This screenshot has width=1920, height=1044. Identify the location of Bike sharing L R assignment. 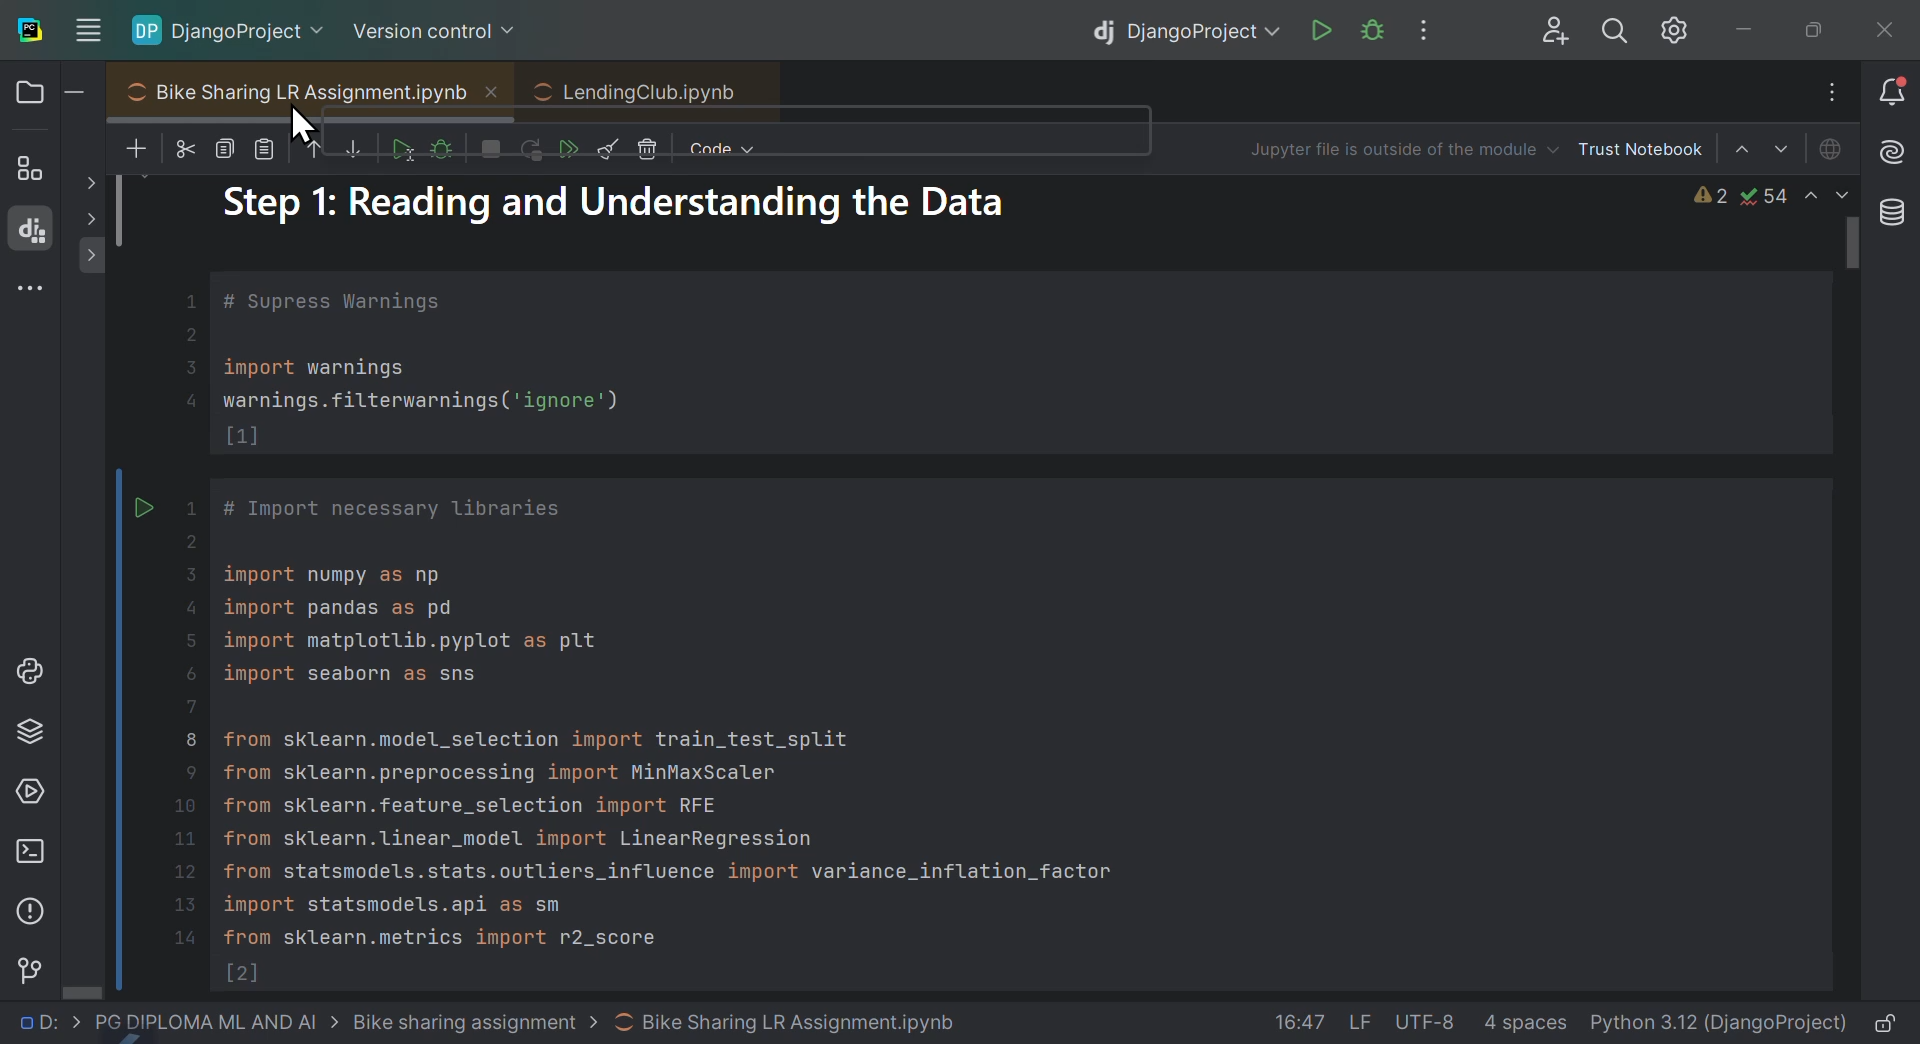
(317, 90).